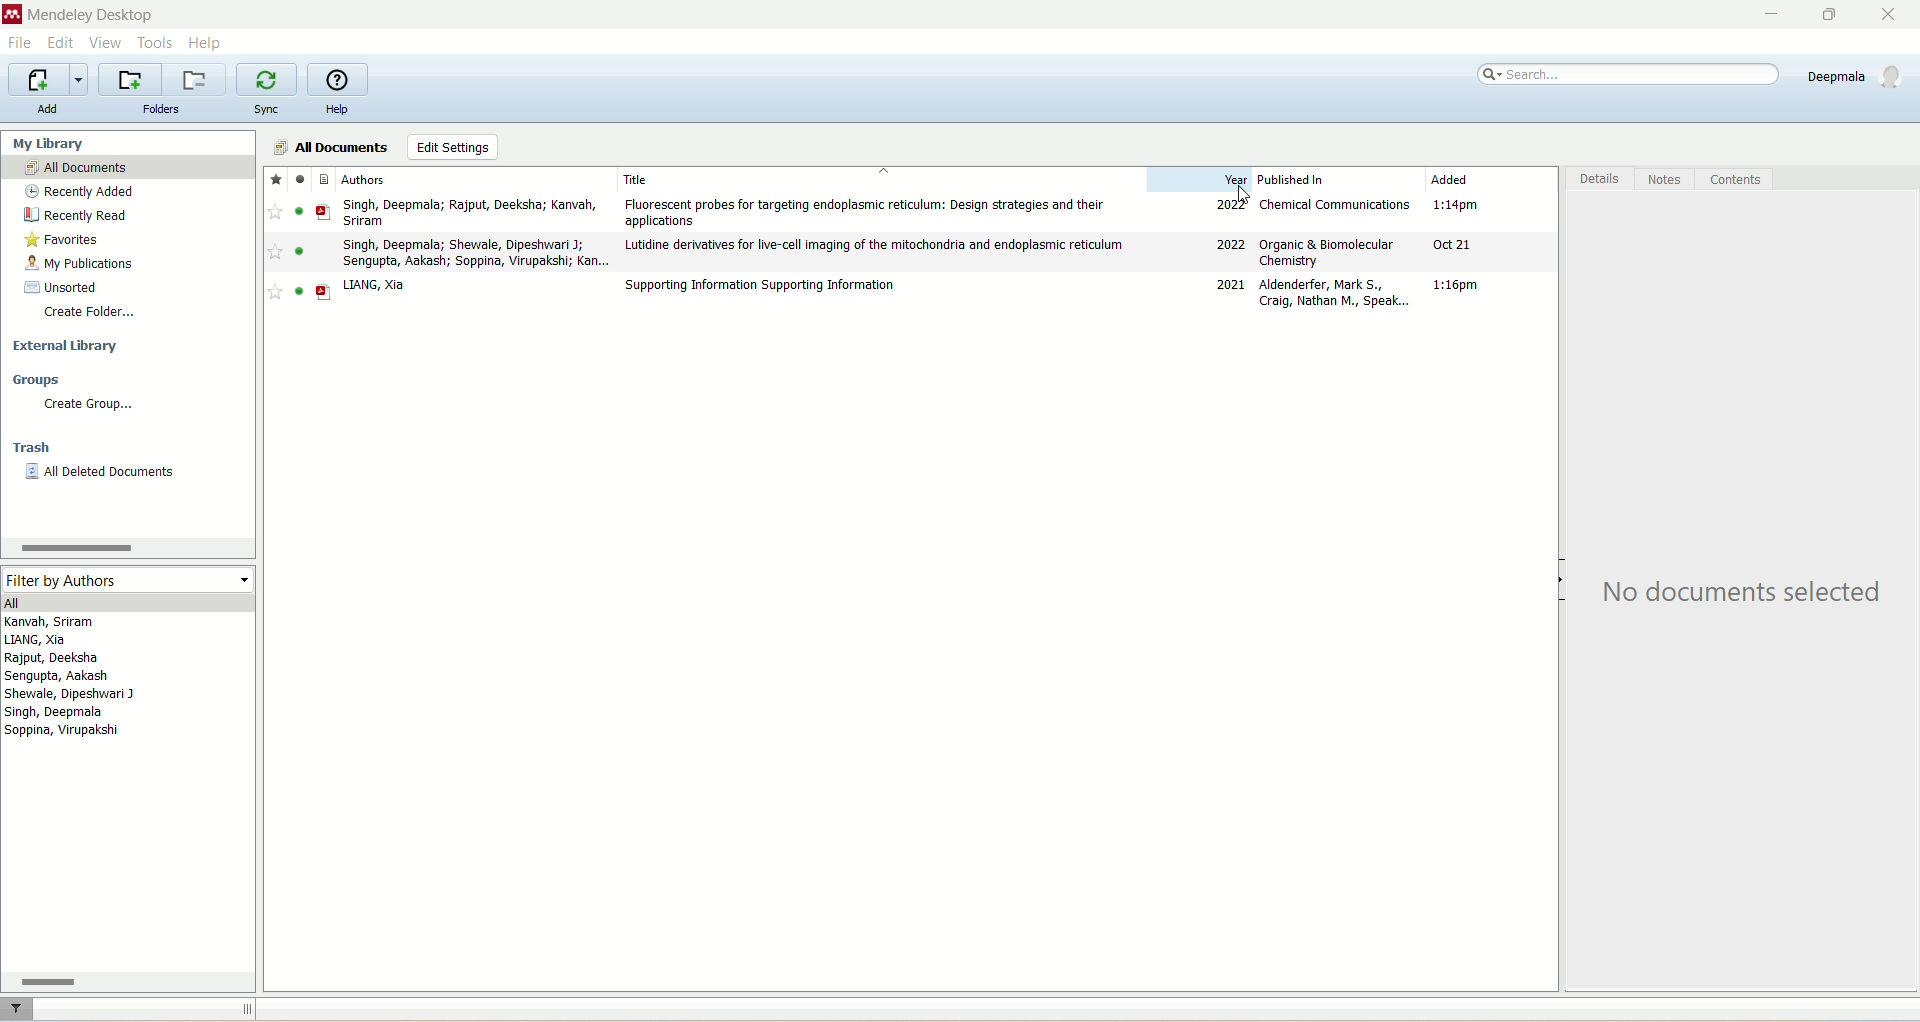  I want to click on authors, so click(476, 178).